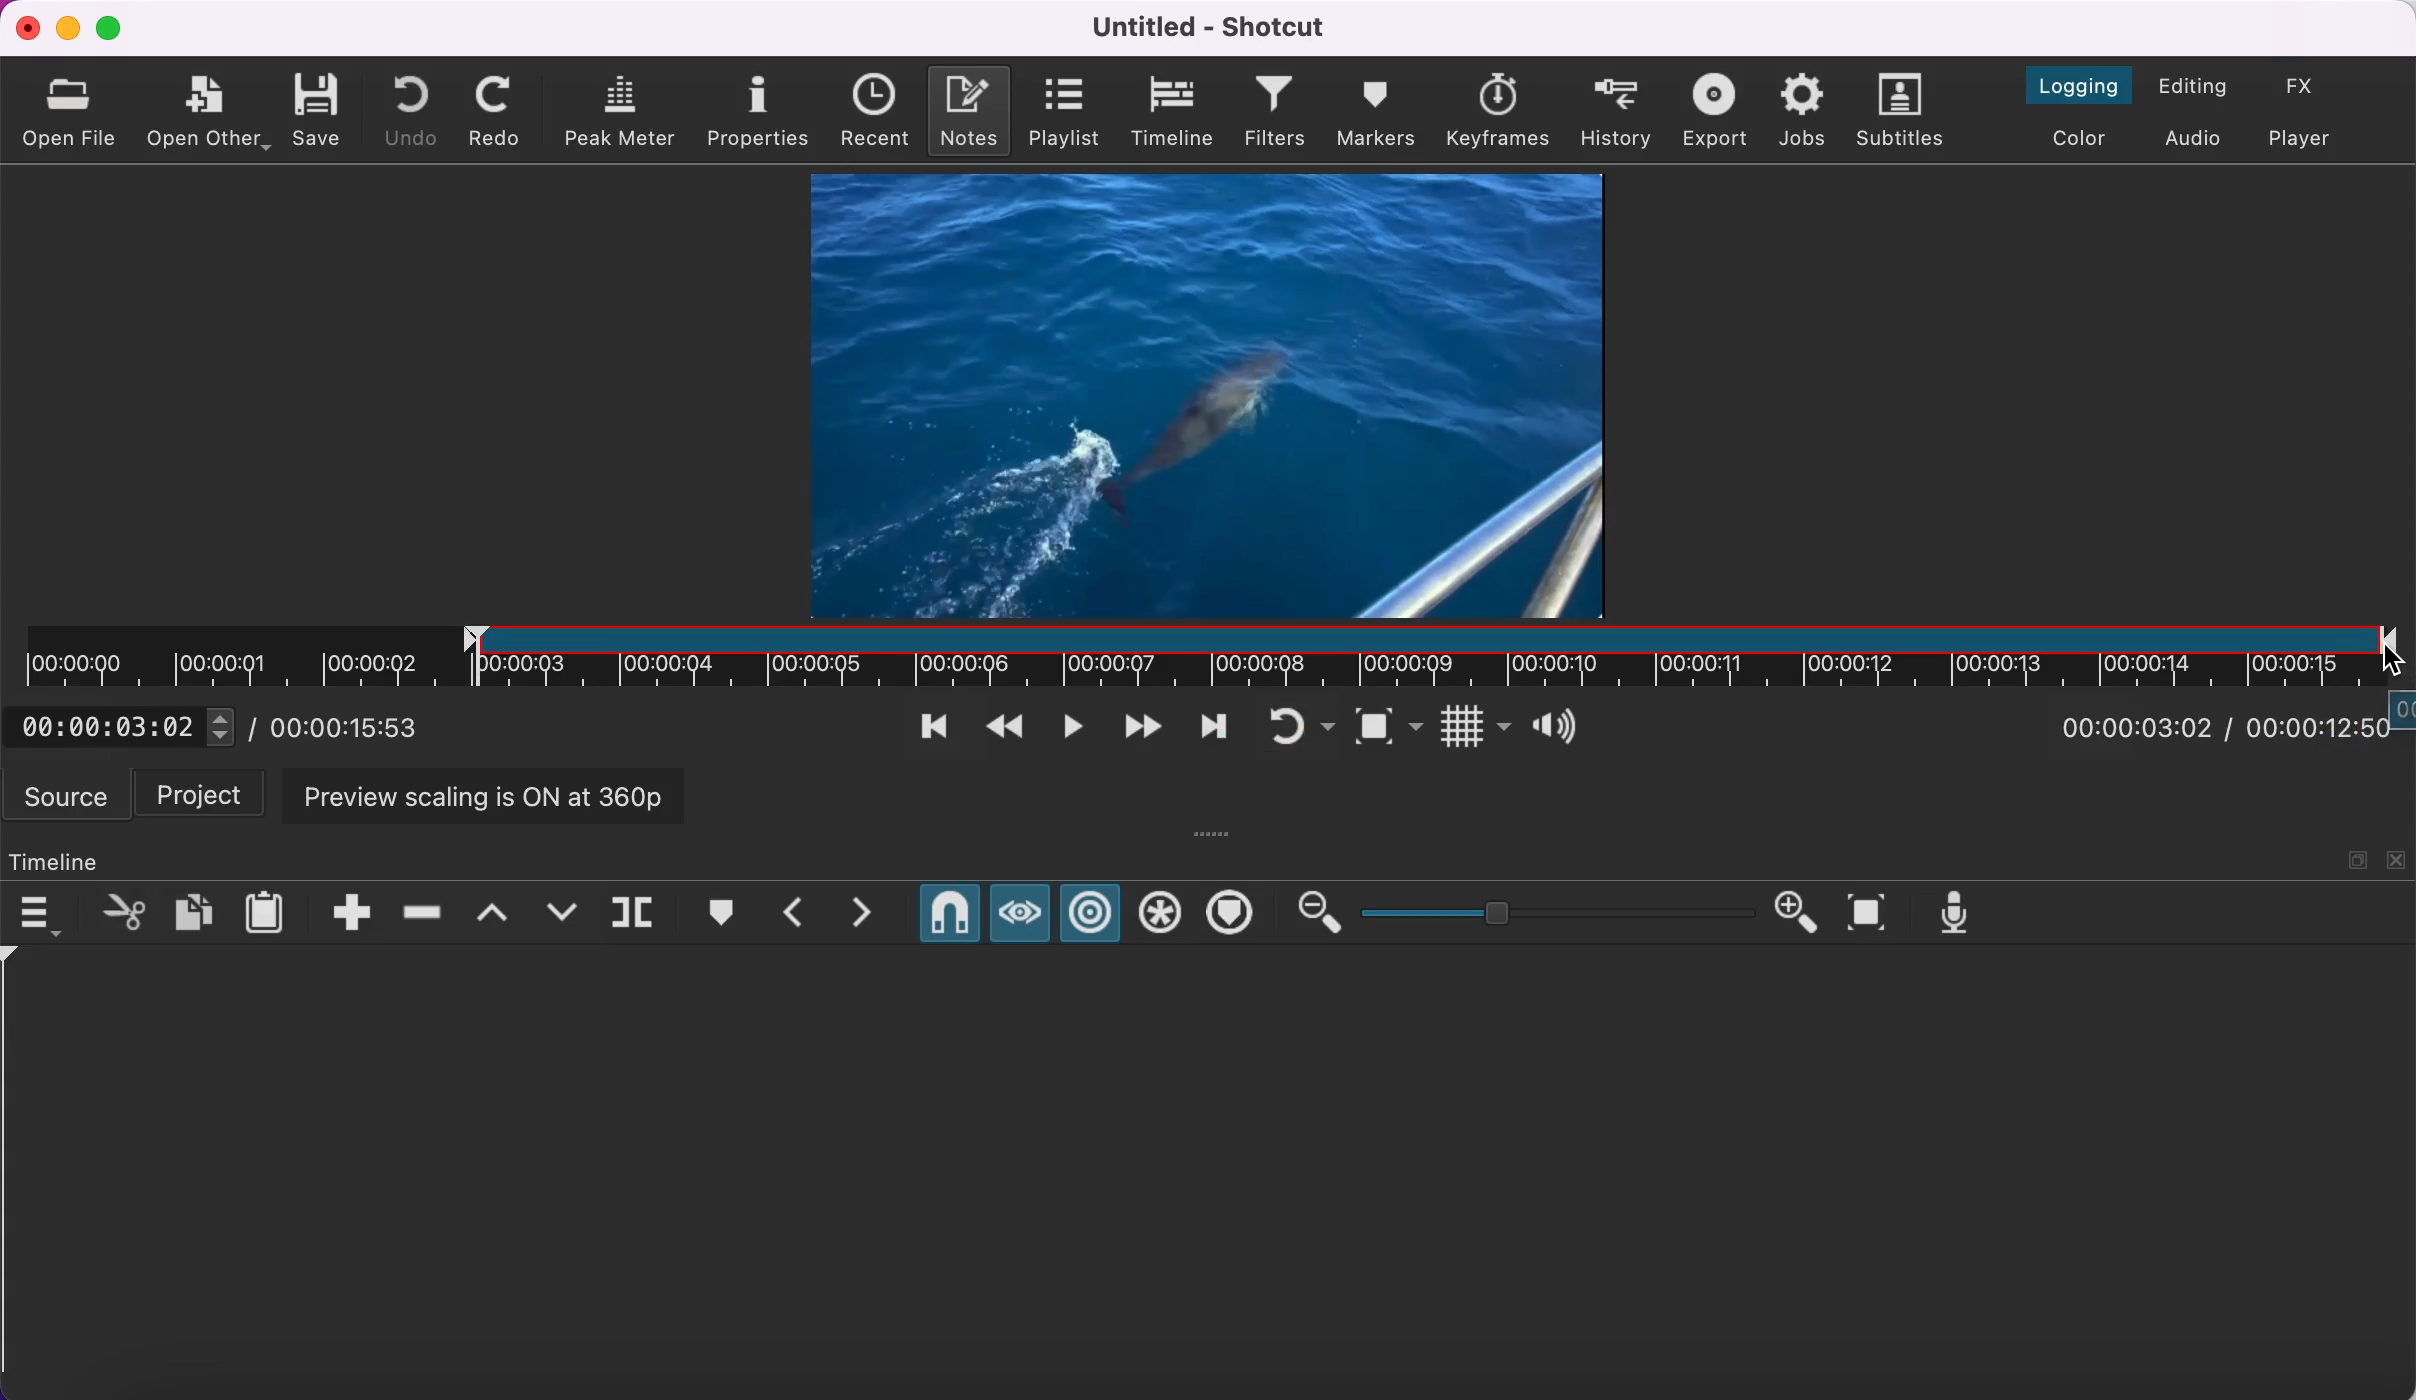 The width and height of the screenshot is (2416, 1400). What do you see at coordinates (1092, 912) in the screenshot?
I see `ripple` at bounding box center [1092, 912].